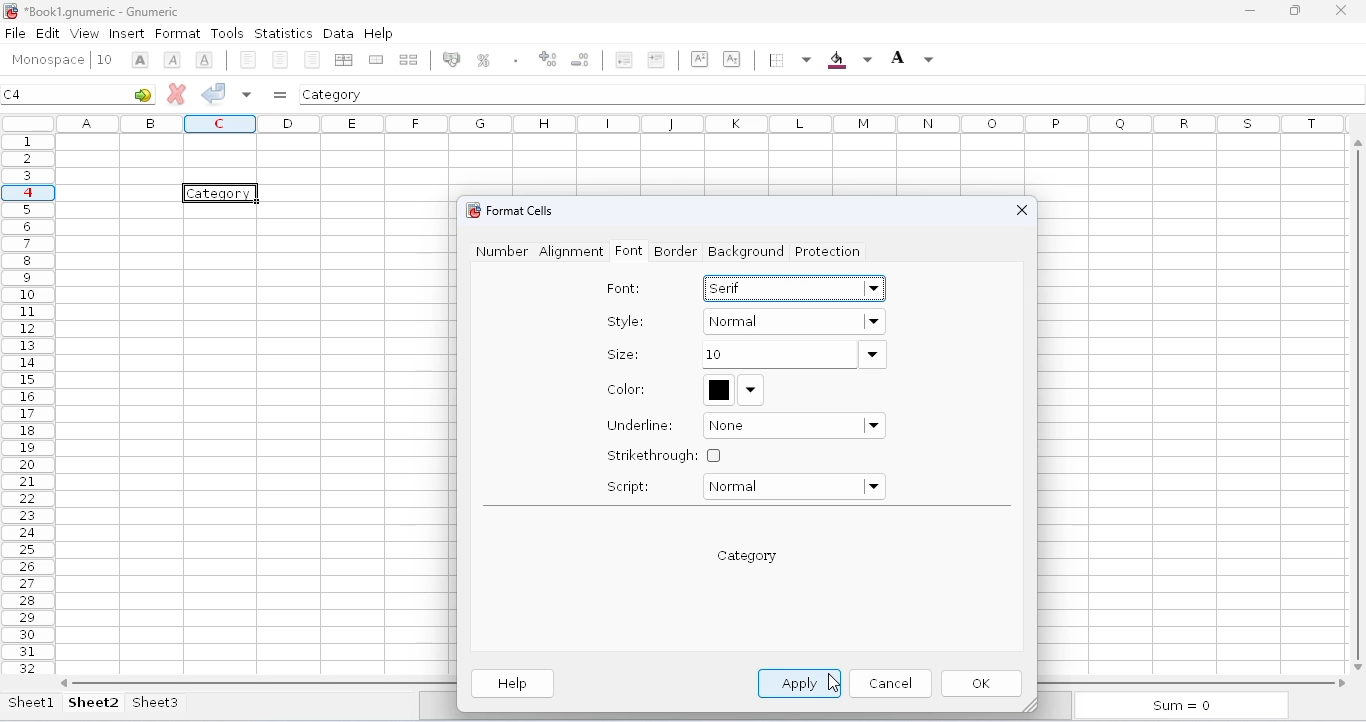 This screenshot has height=722, width=1366. I want to click on help, so click(378, 32).